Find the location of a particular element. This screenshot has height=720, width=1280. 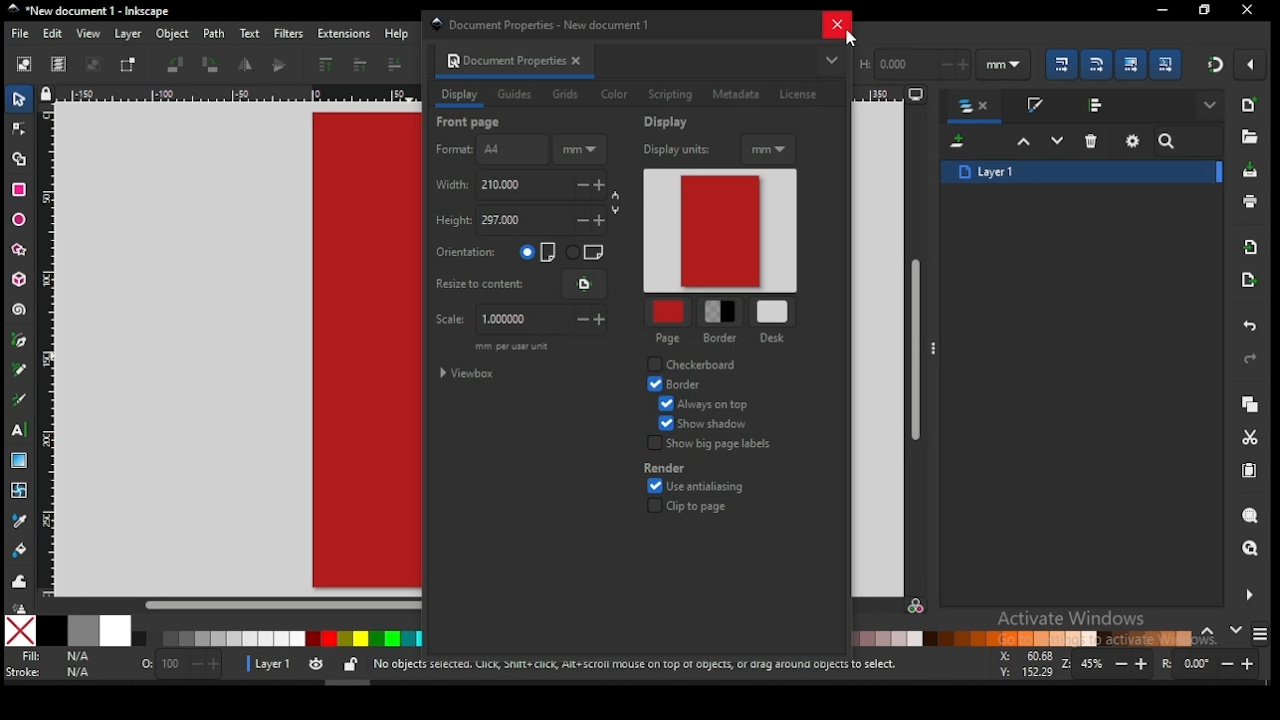

object rotate 90 is located at coordinates (212, 65).